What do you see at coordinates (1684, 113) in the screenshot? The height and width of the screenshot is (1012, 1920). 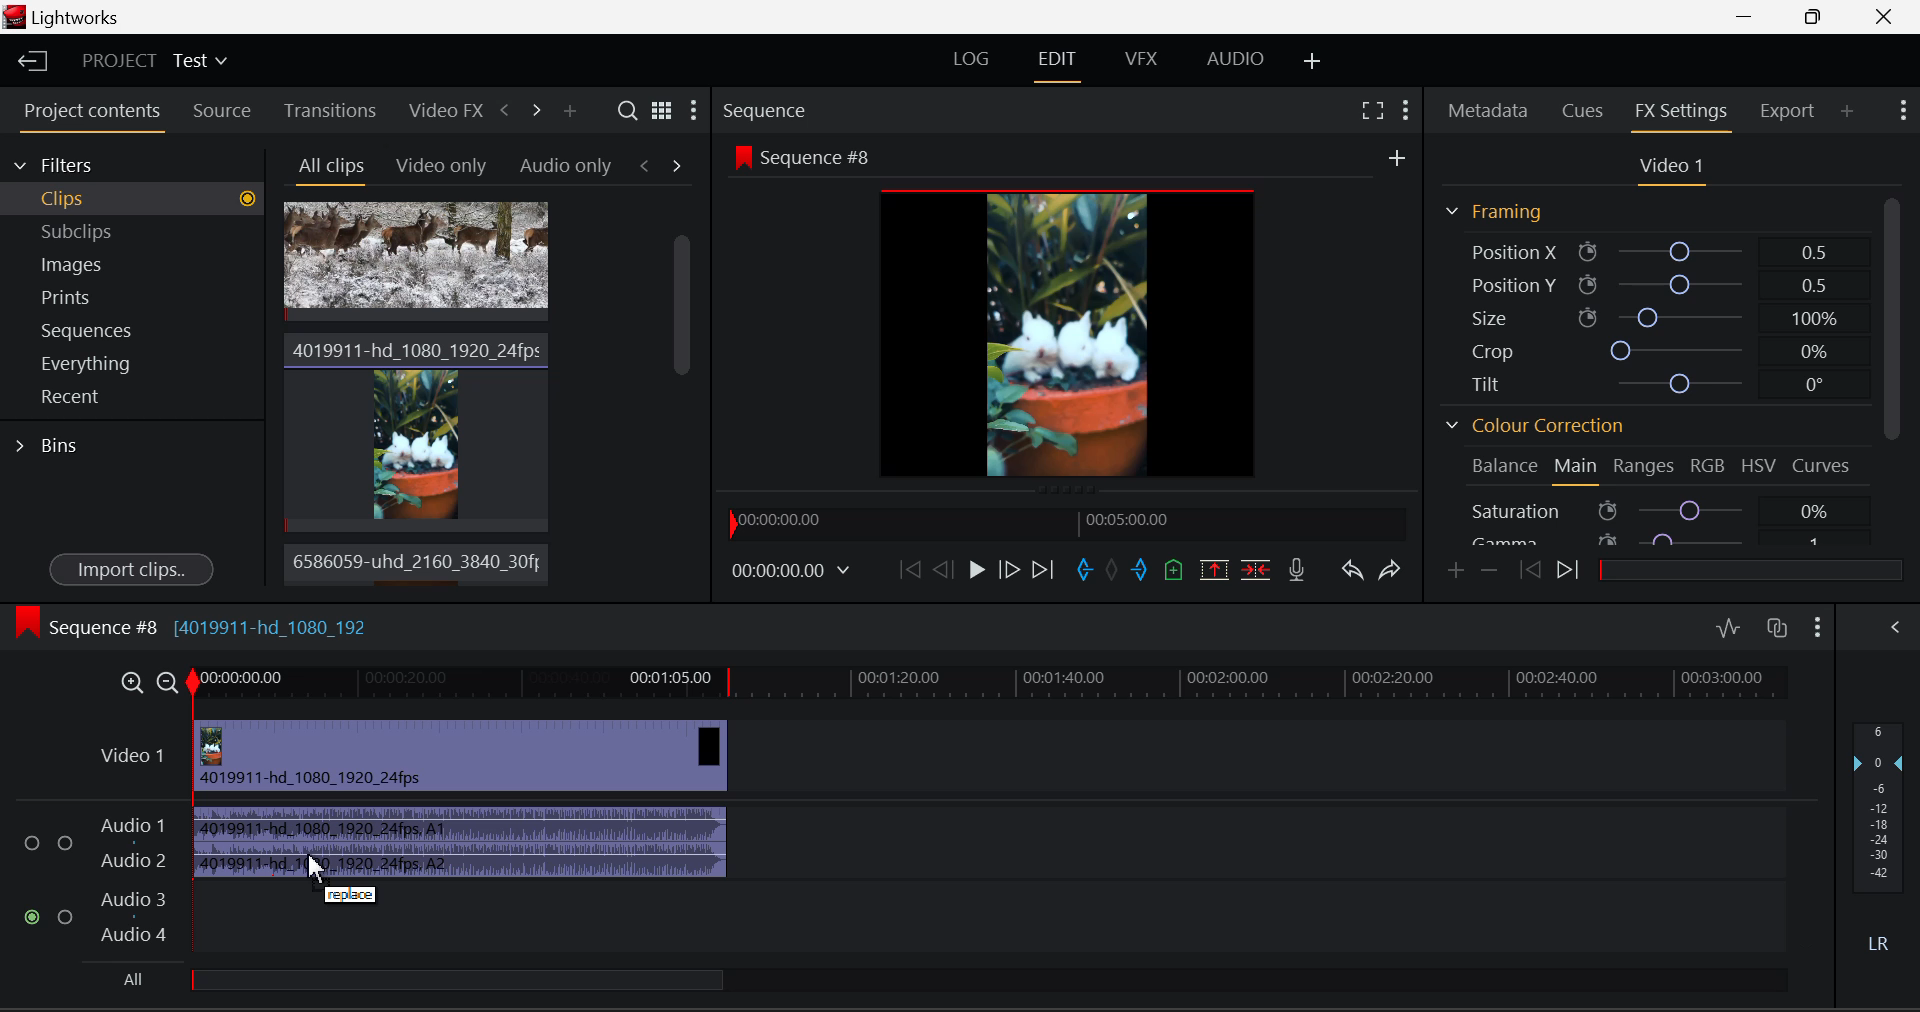 I see `FX Settings Open` at bounding box center [1684, 113].